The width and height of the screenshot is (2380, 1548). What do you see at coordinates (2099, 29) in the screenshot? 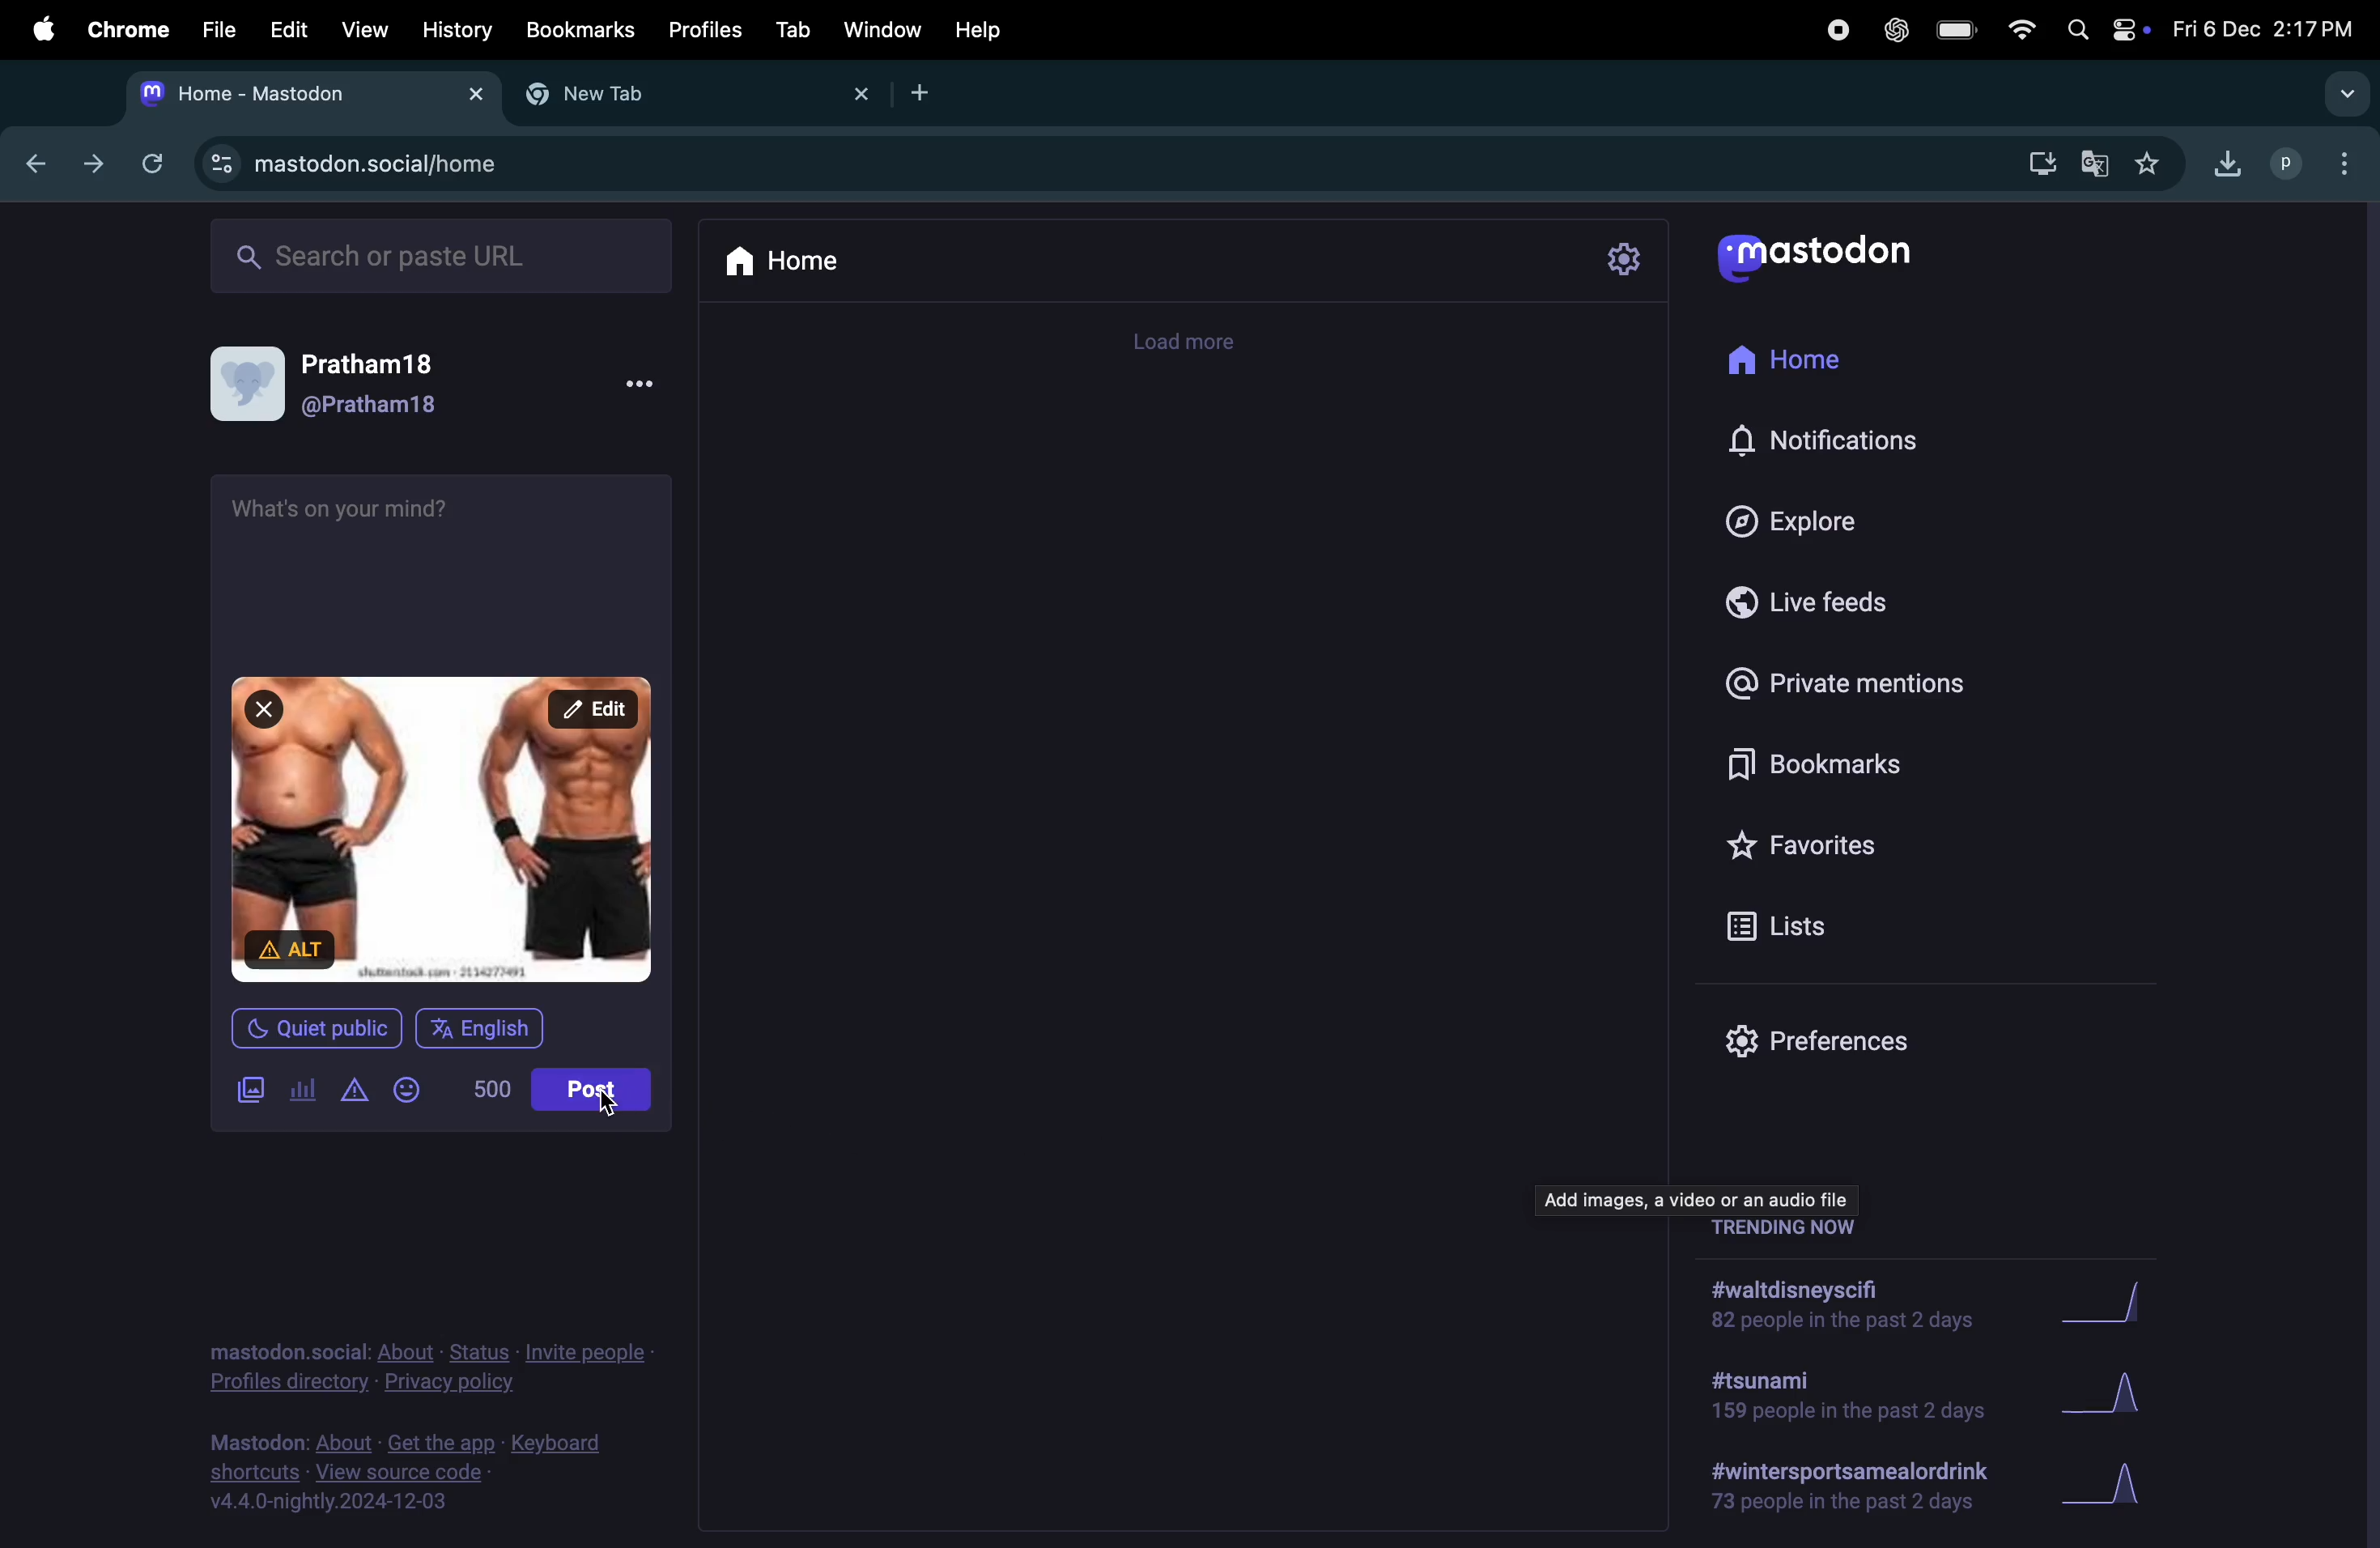
I see `apple widgets` at bounding box center [2099, 29].